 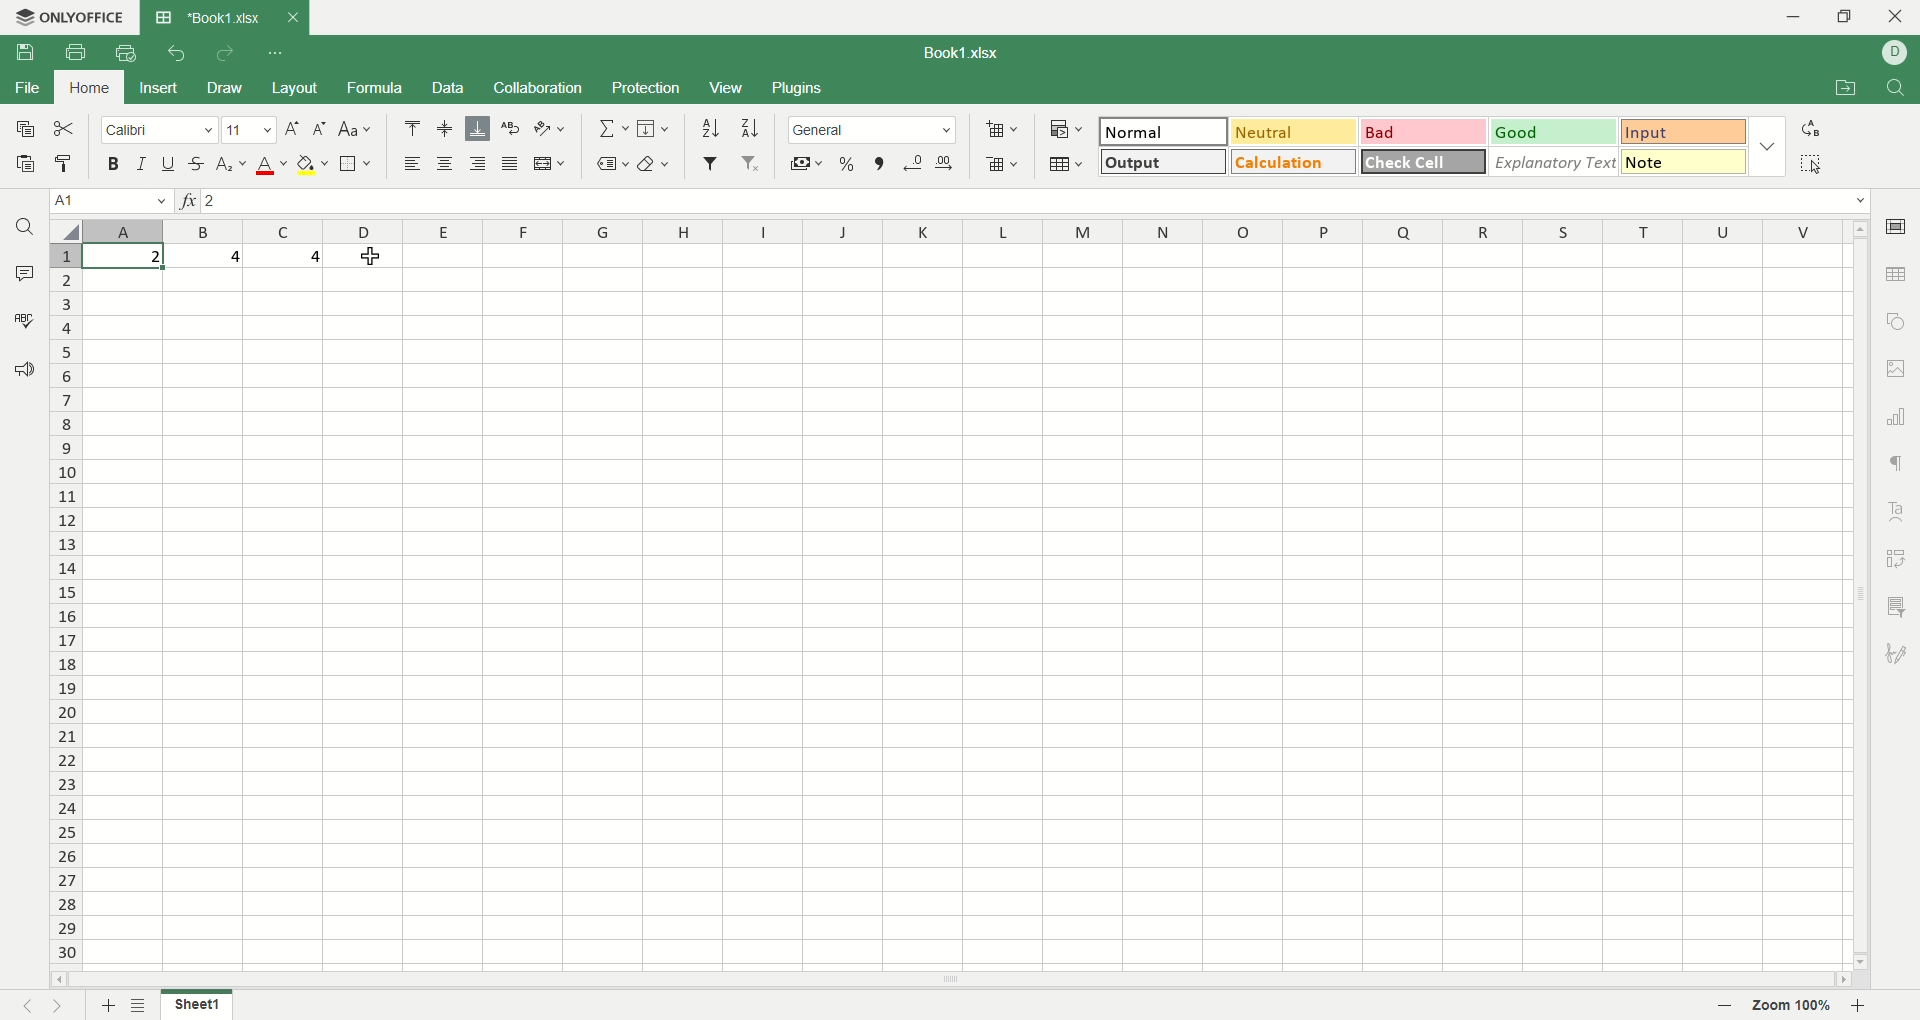 What do you see at coordinates (196, 1004) in the screenshot?
I see `sheet1` at bounding box center [196, 1004].